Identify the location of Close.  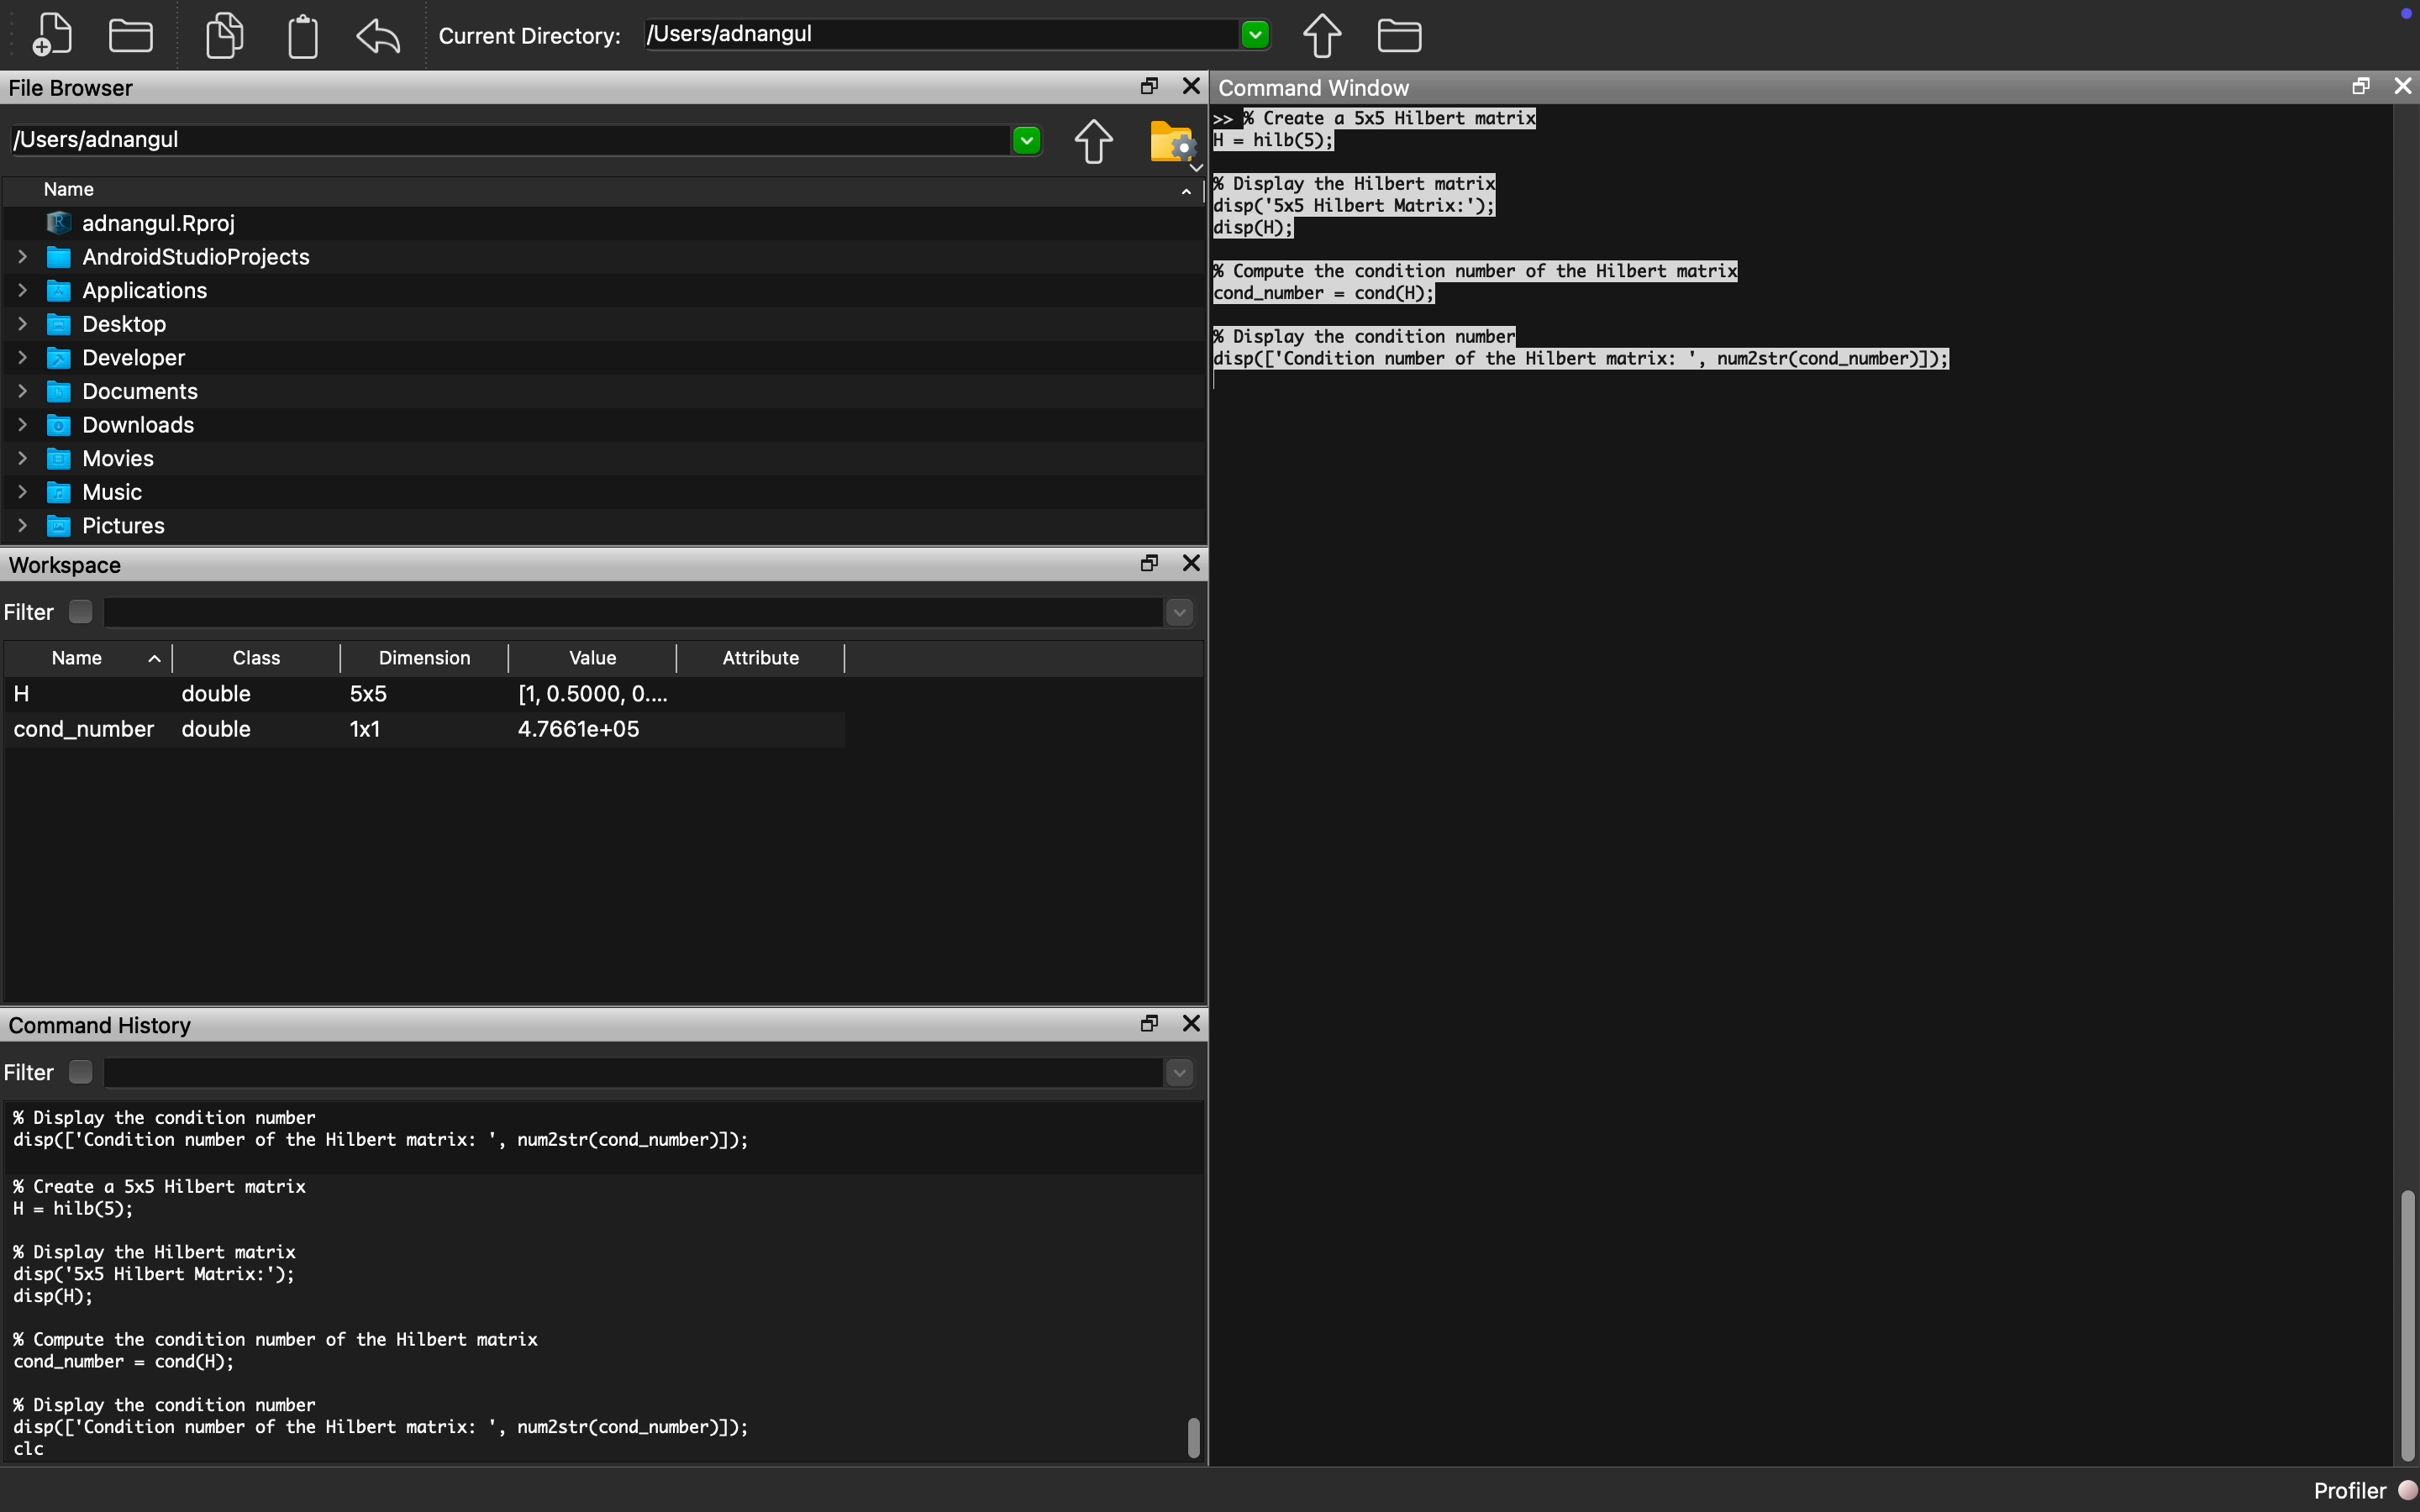
(2403, 87).